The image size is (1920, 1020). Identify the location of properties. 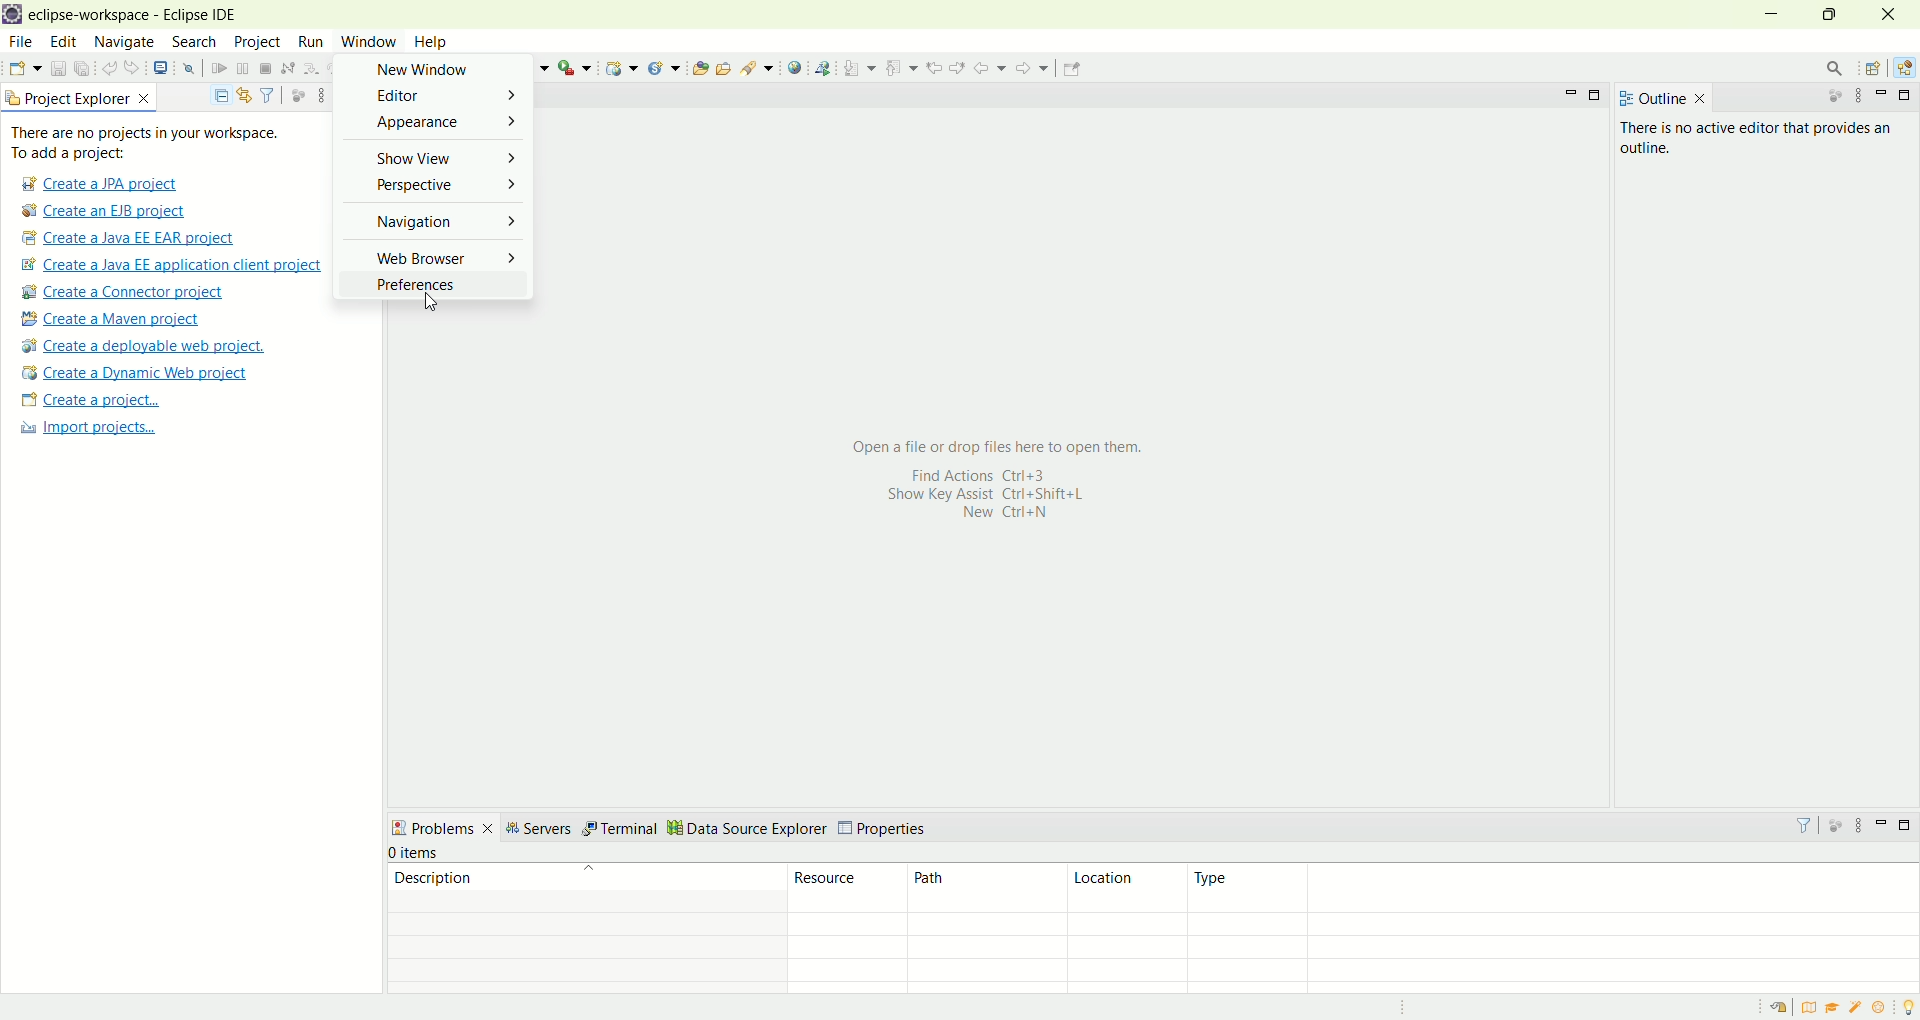
(884, 830).